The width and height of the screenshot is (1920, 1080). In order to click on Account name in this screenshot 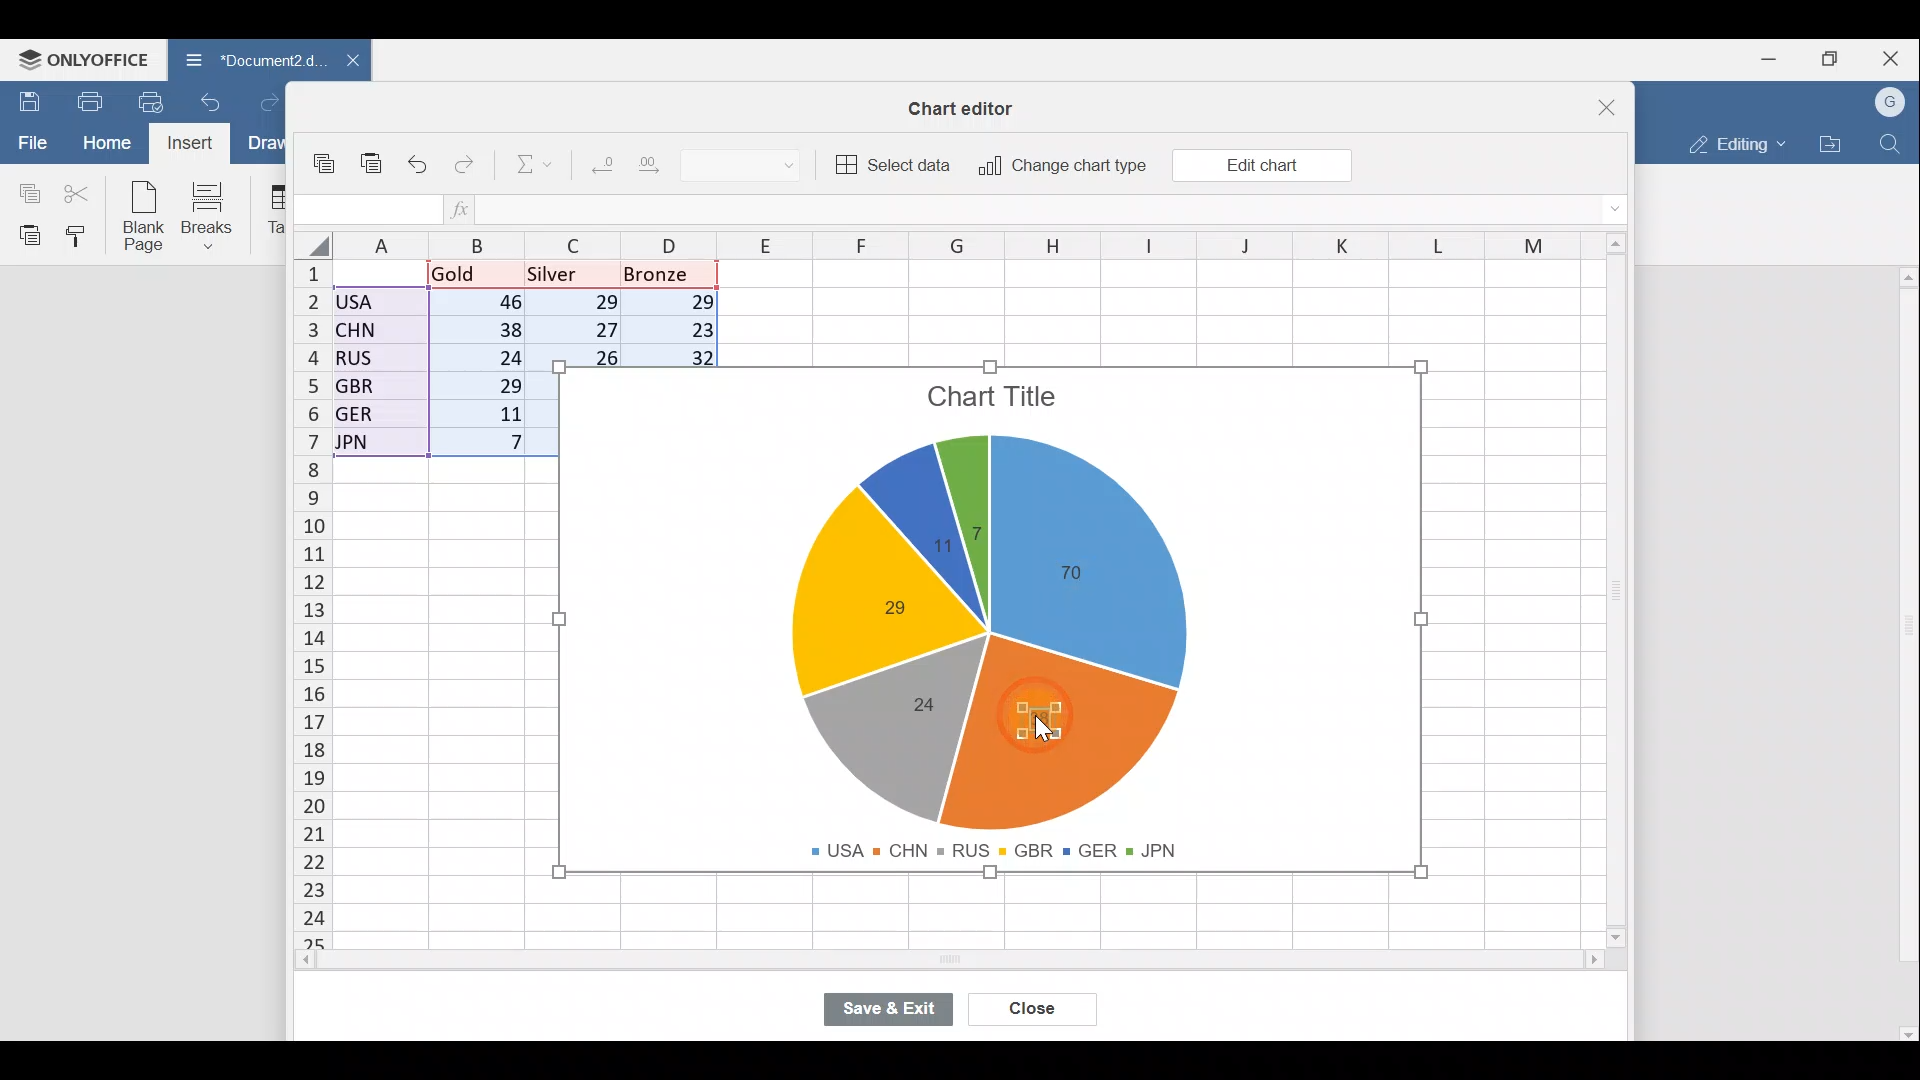, I will do `click(1891, 103)`.